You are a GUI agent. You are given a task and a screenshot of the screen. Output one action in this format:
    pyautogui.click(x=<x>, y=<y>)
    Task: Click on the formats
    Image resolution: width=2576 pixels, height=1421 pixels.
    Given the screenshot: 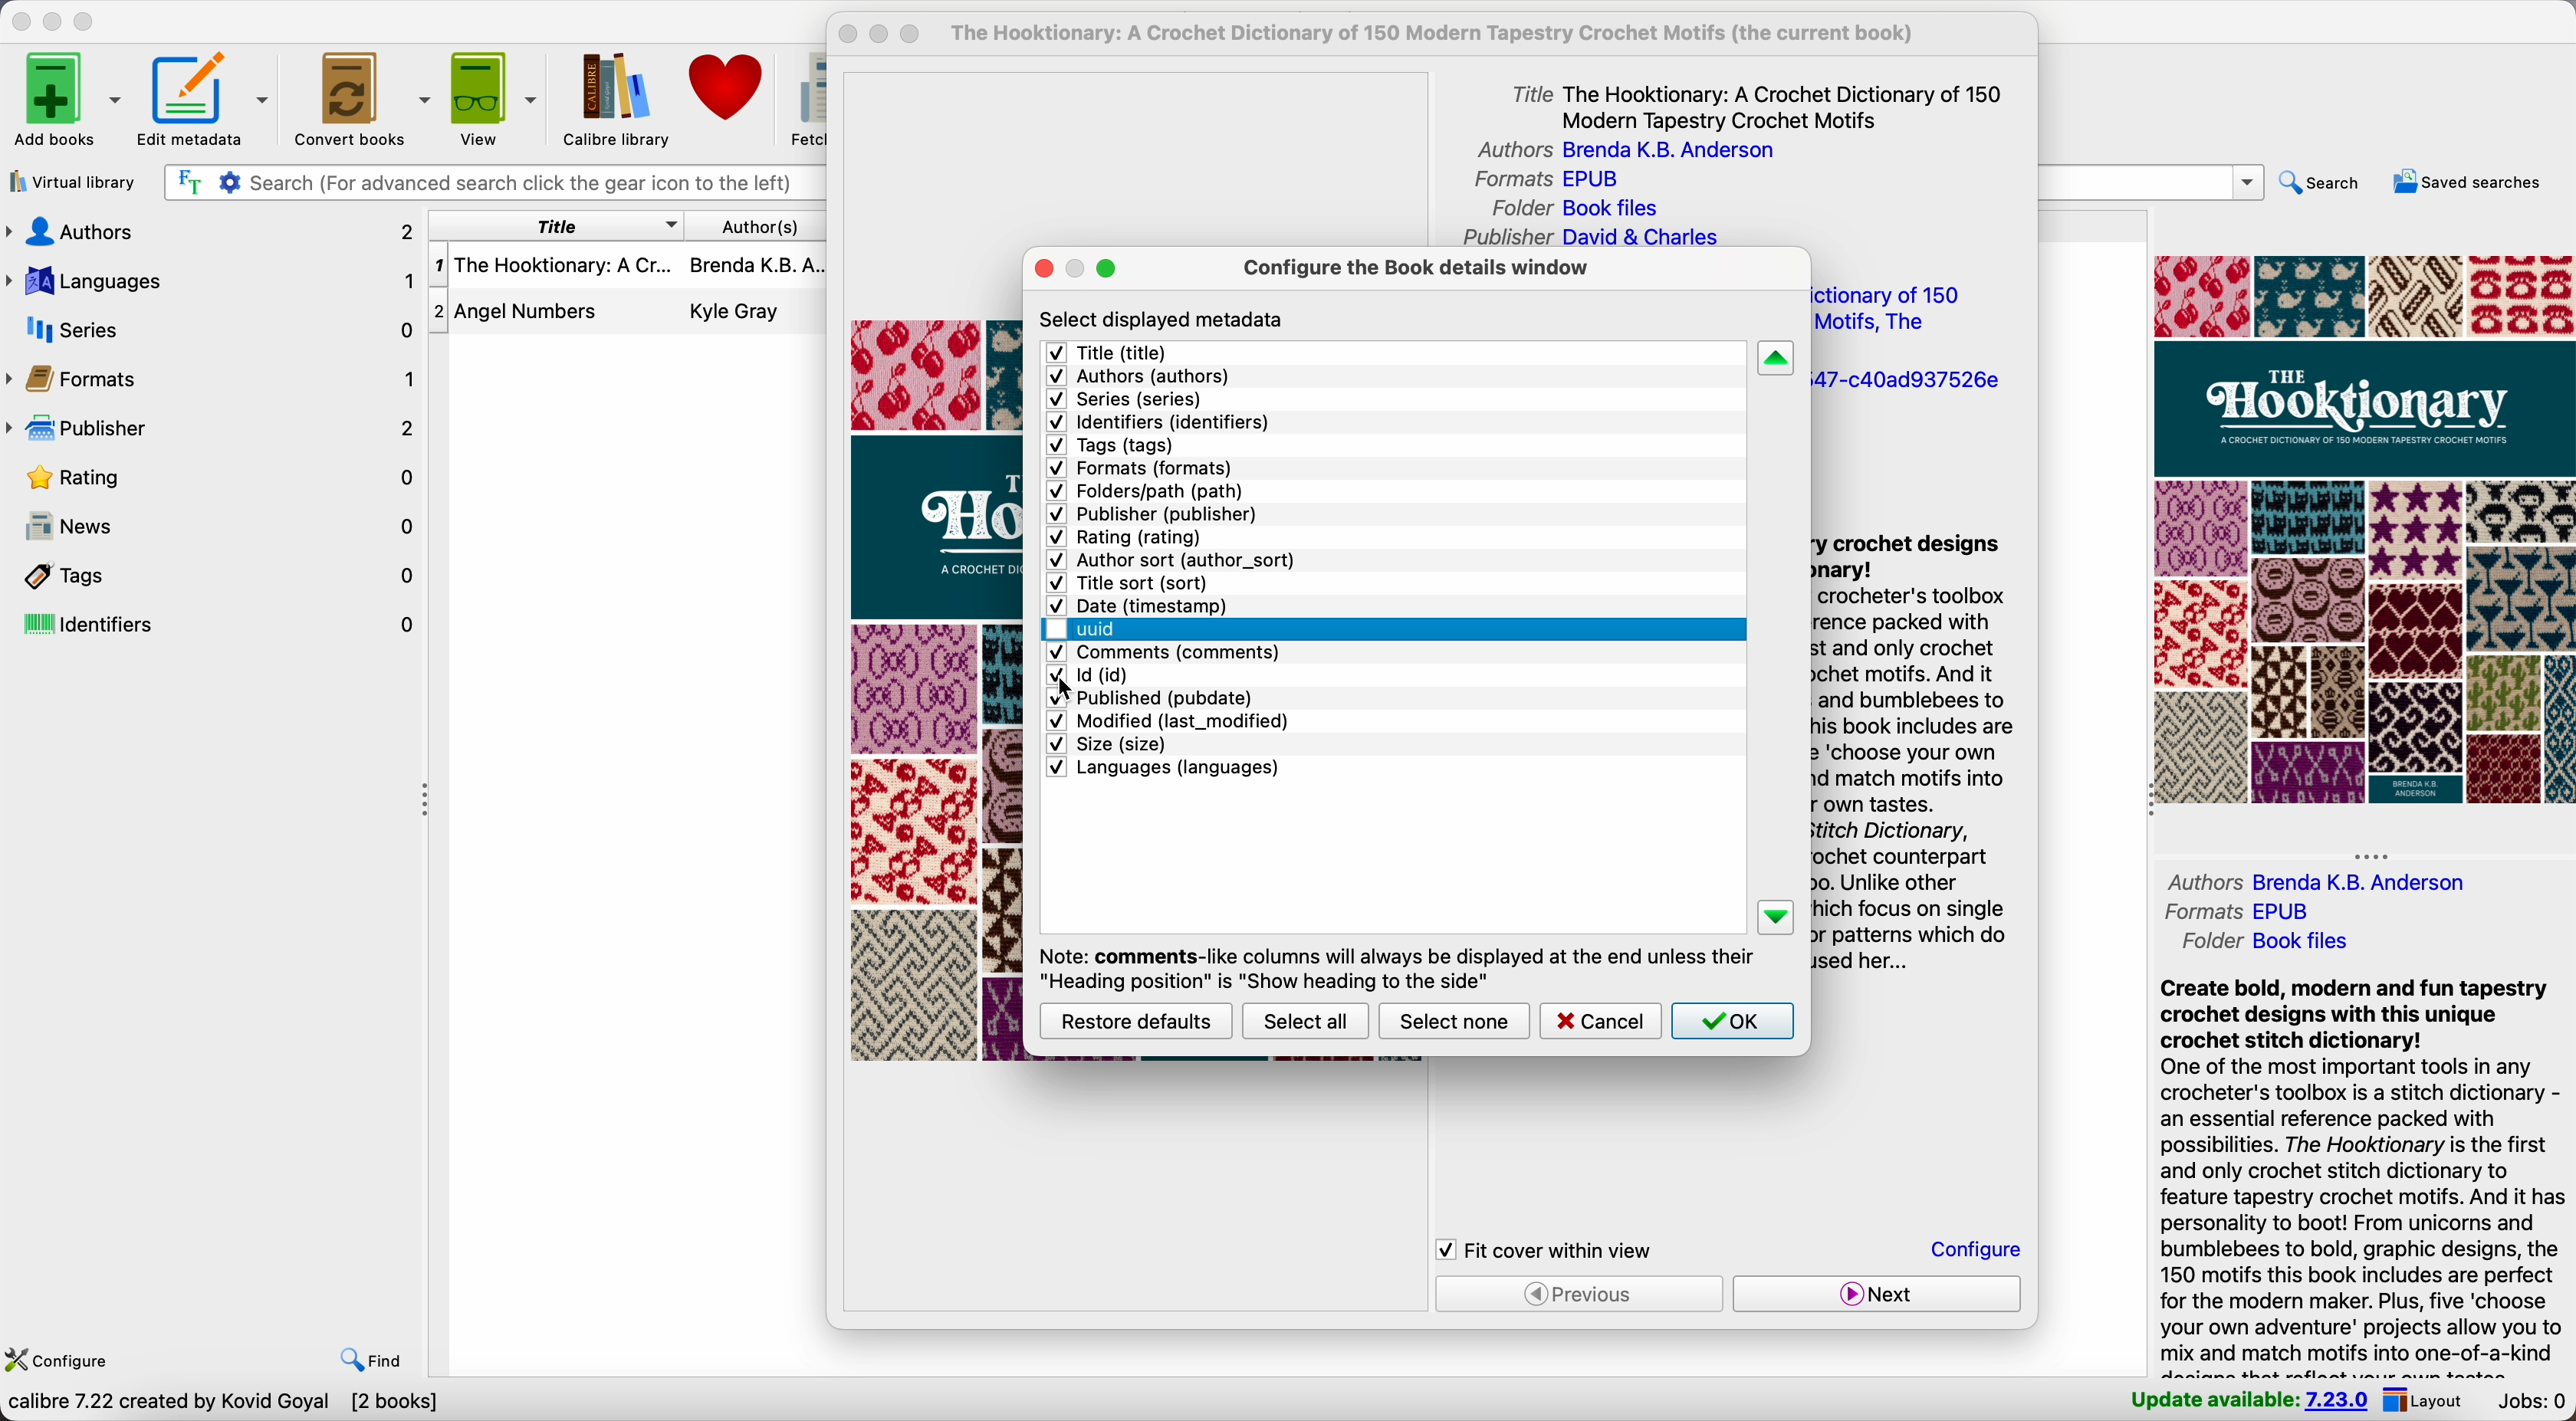 What is the action you would take?
    pyautogui.click(x=1546, y=181)
    